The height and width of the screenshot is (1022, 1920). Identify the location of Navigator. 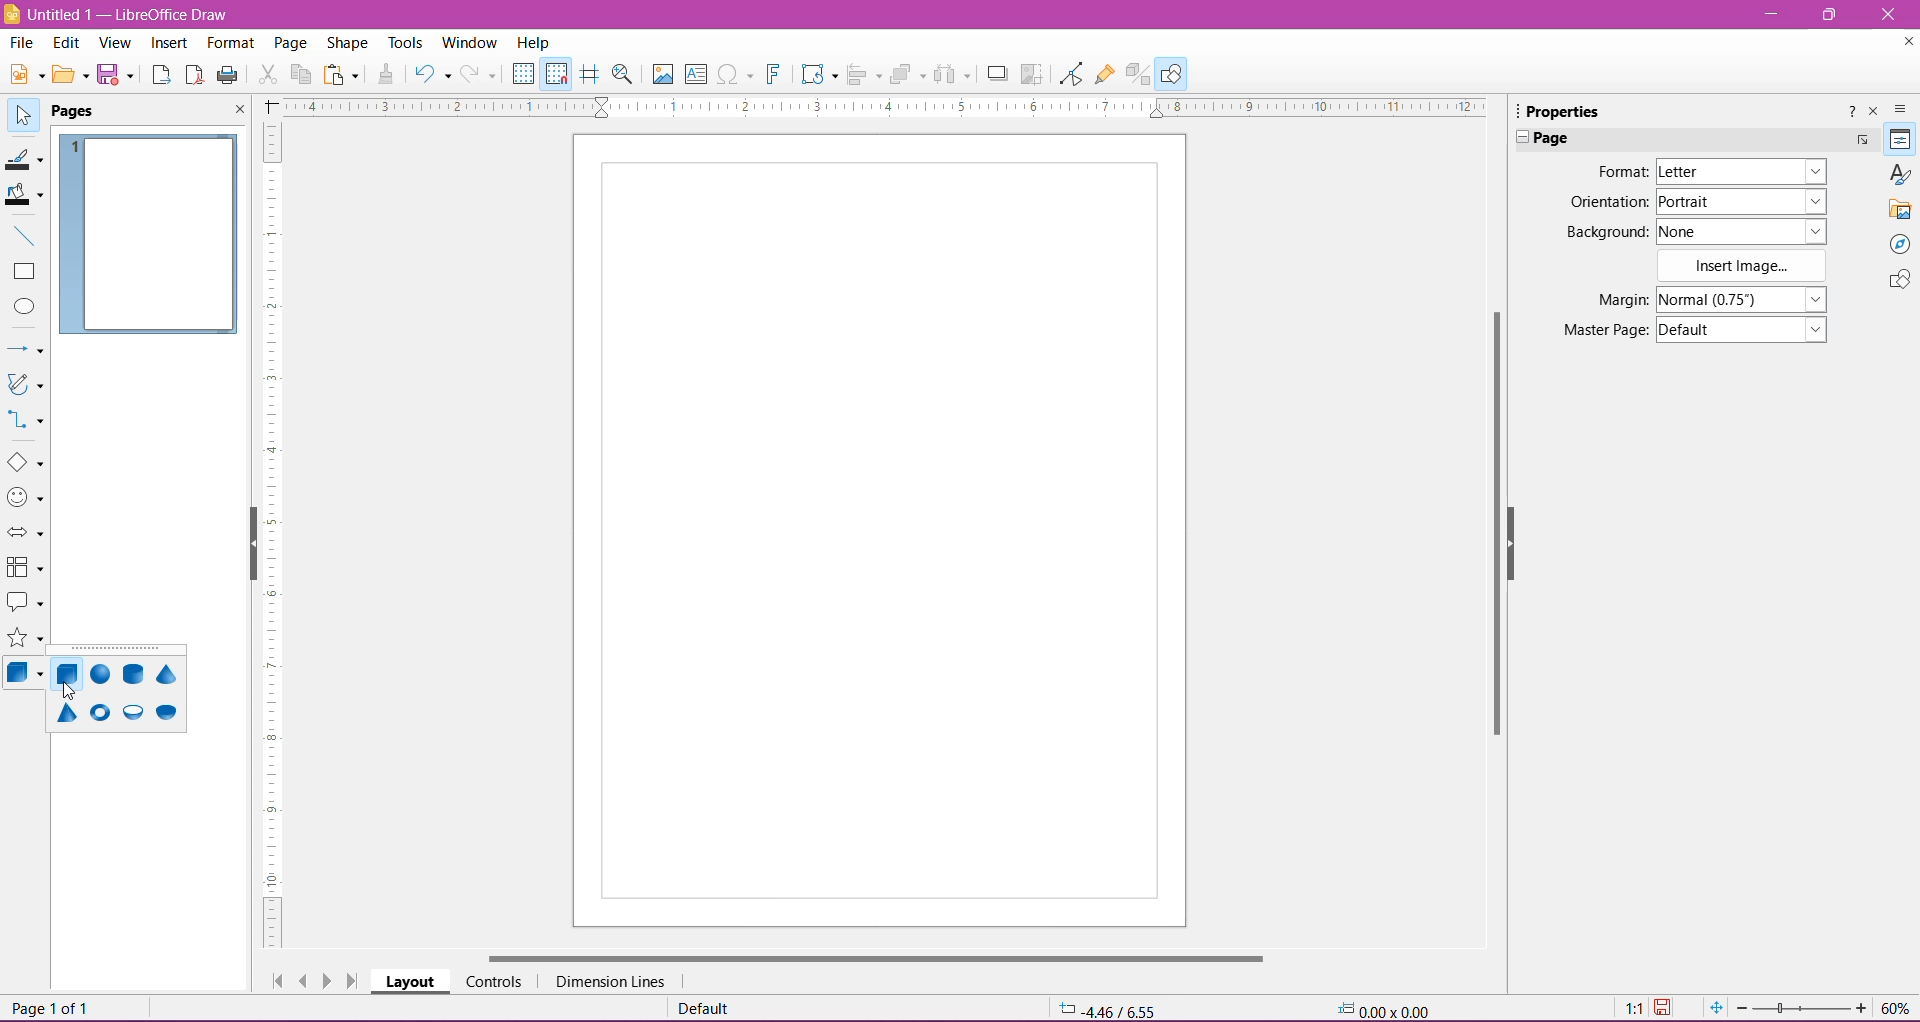
(1898, 244).